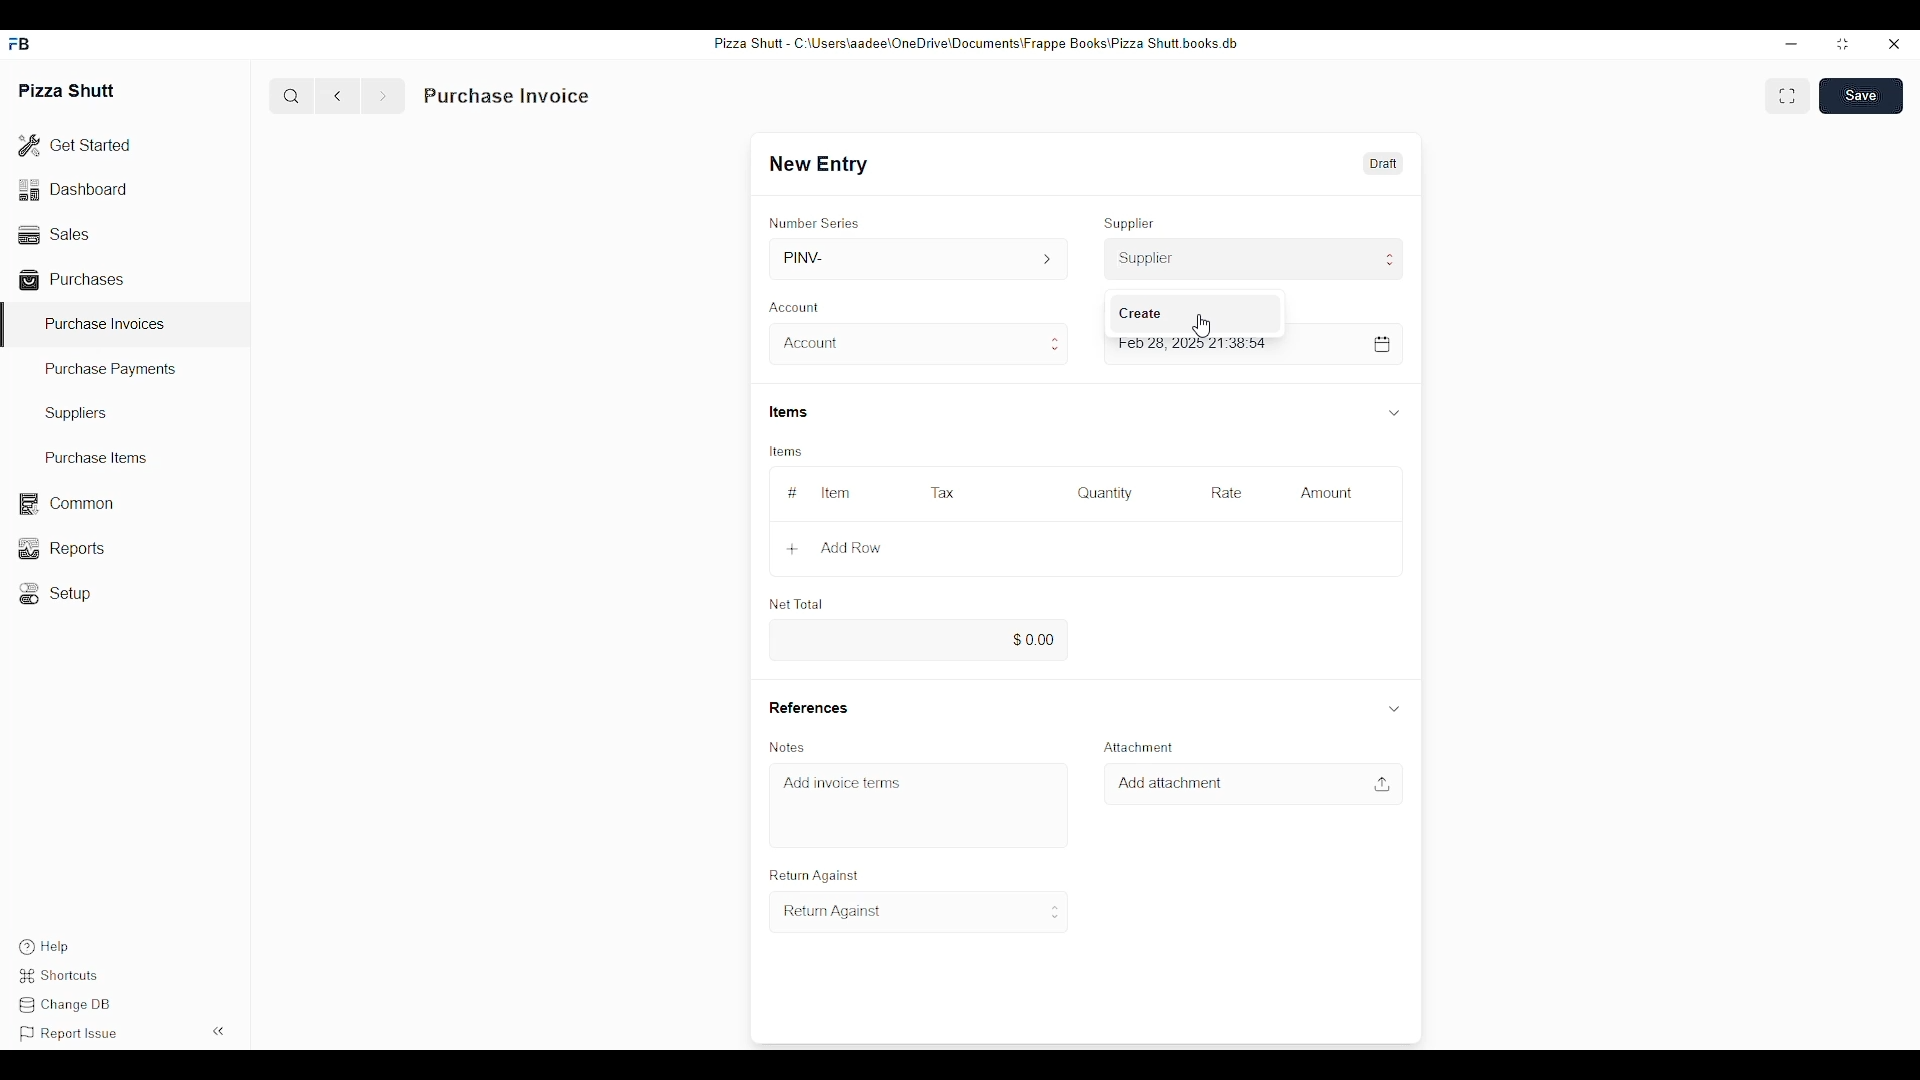 Image resolution: width=1920 pixels, height=1080 pixels. Describe the element at coordinates (919, 640) in the screenshot. I see `0.00` at that location.